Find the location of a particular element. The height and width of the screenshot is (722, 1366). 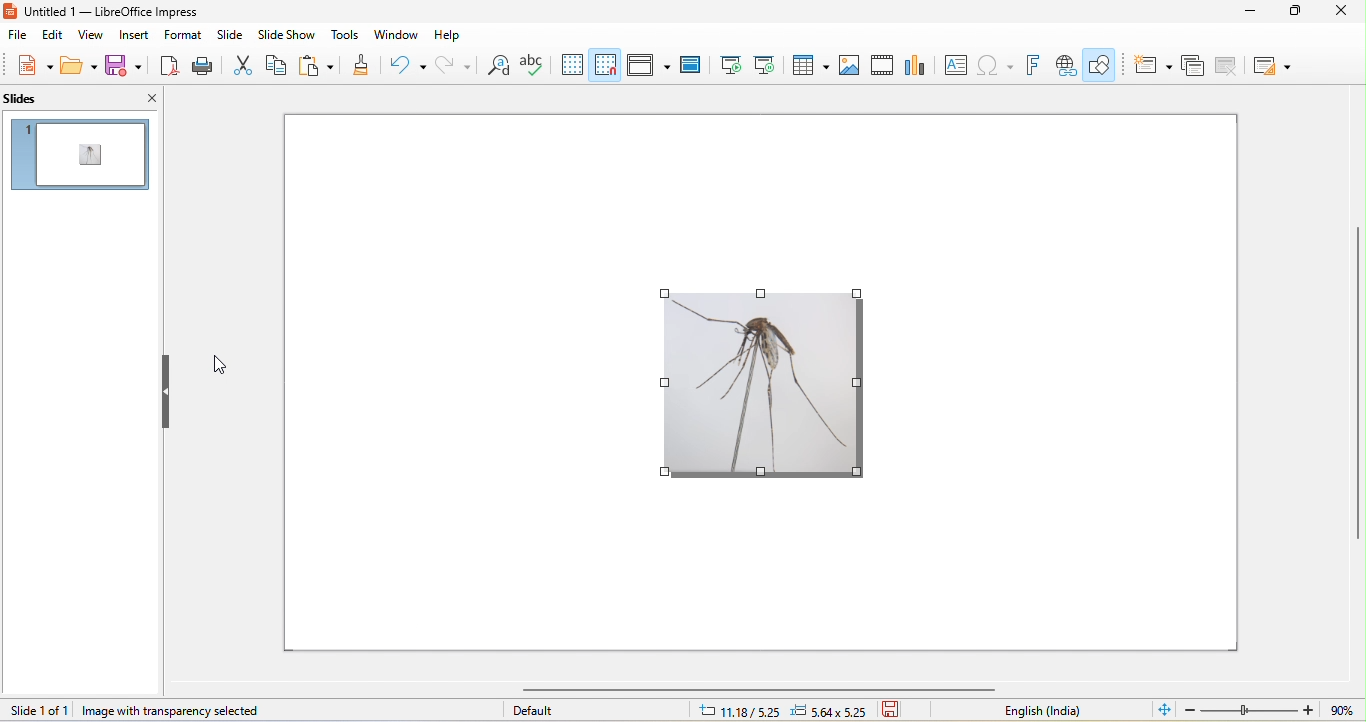

image is located at coordinates (848, 65).